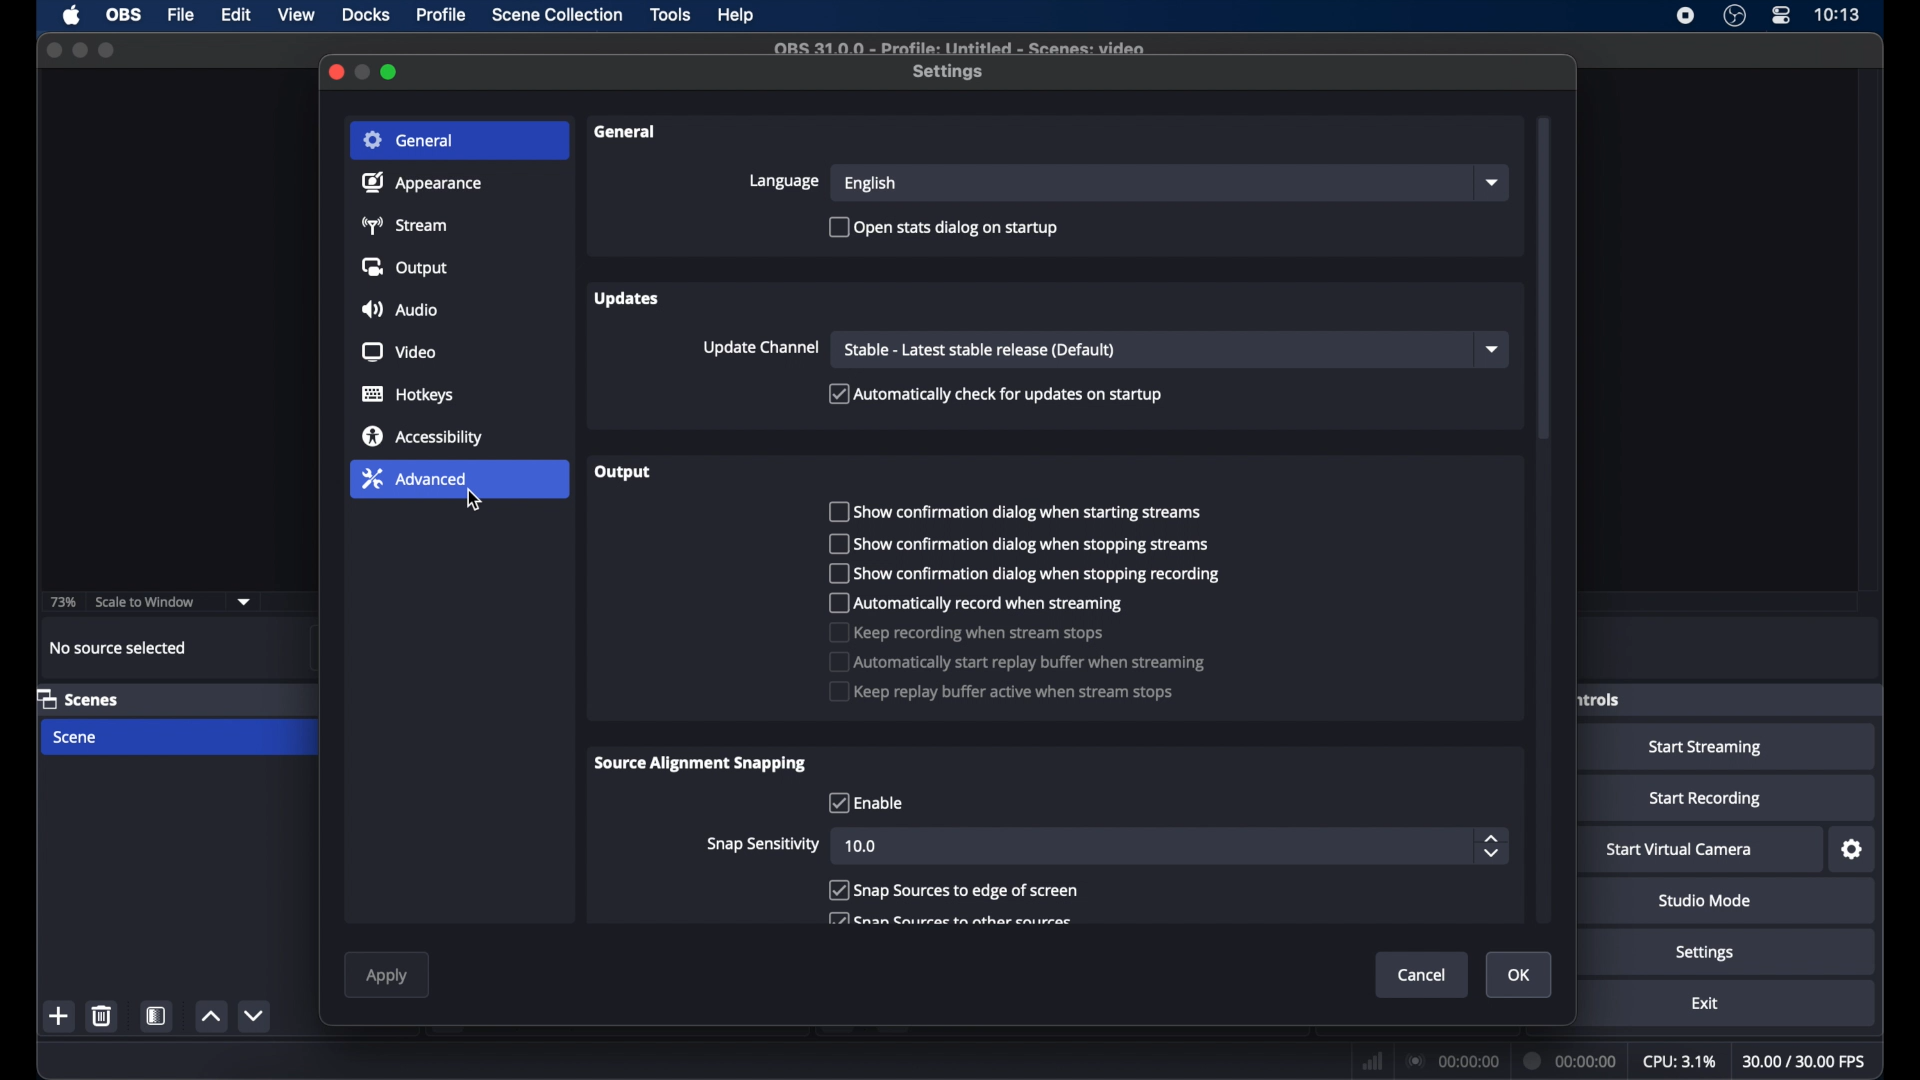  I want to click on scale to window, so click(146, 601).